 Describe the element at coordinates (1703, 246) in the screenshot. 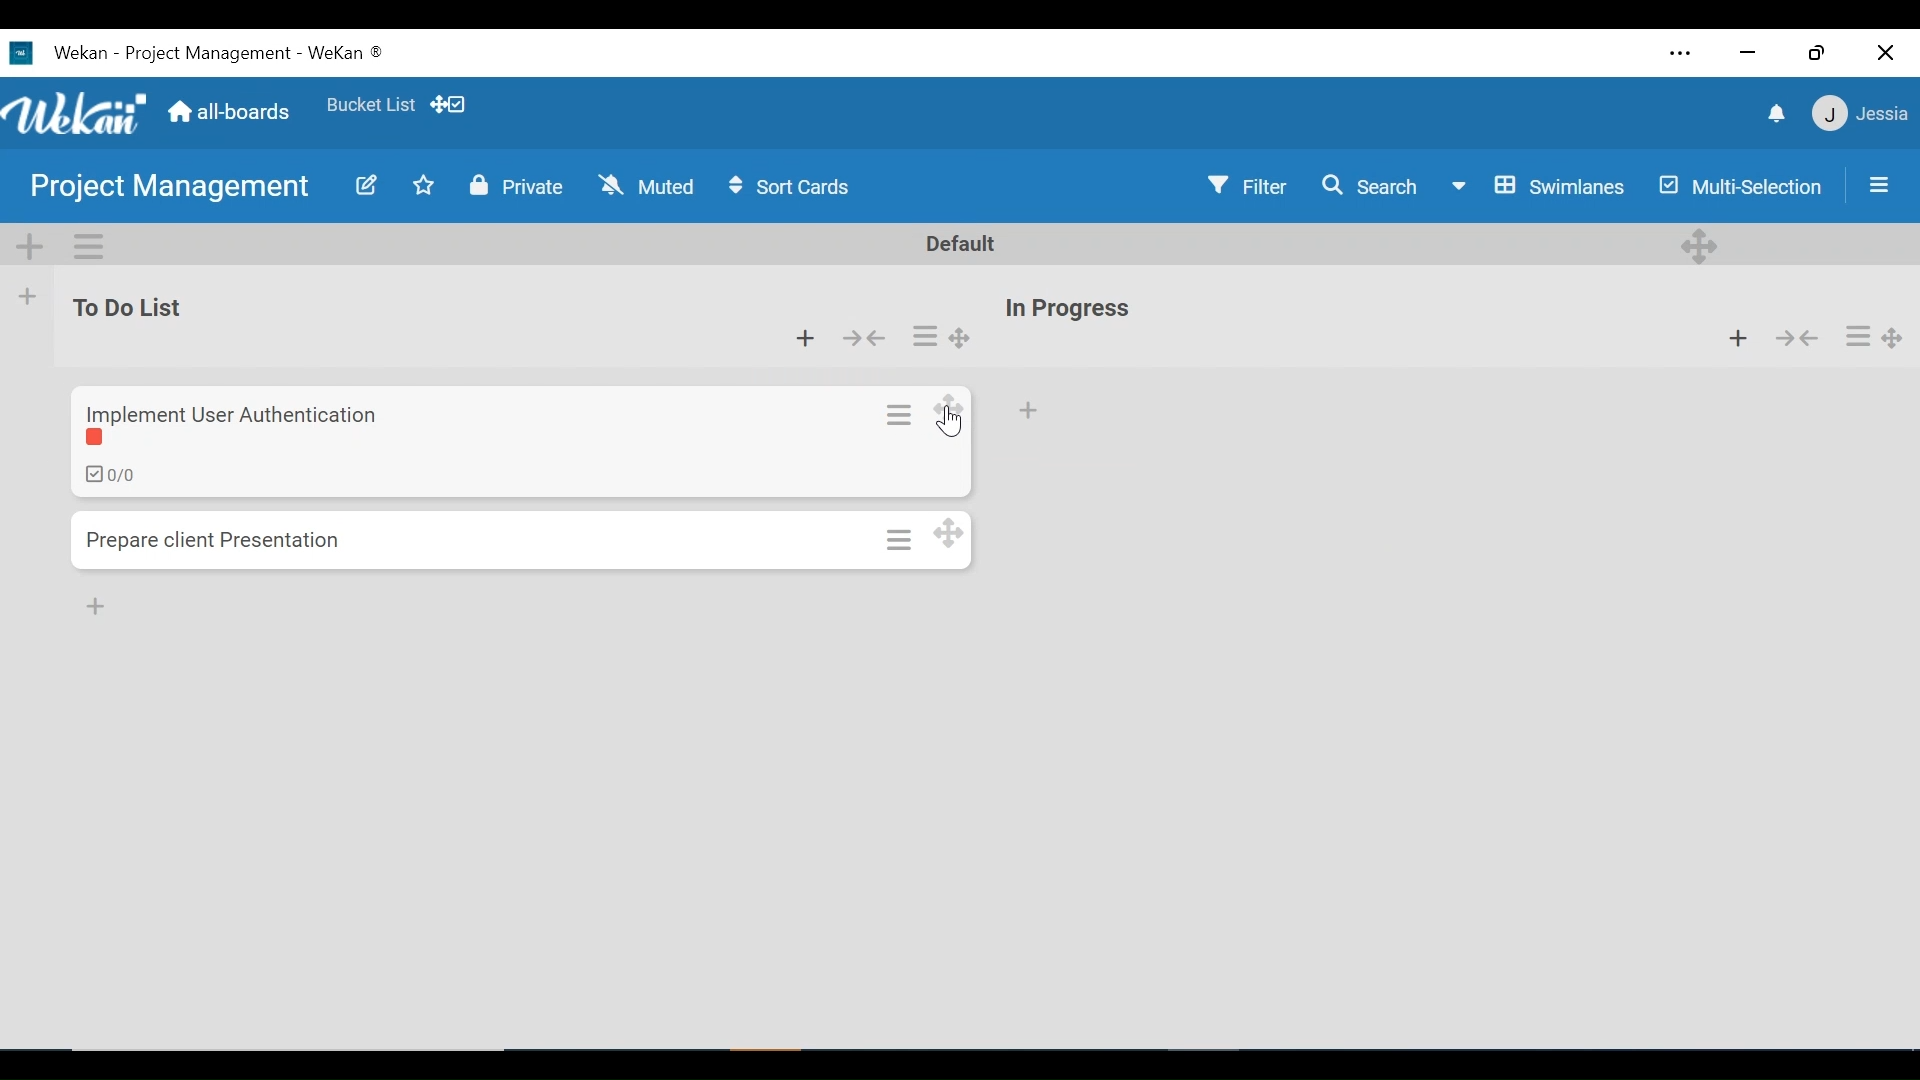

I see `Desktop drag handle` at that location.